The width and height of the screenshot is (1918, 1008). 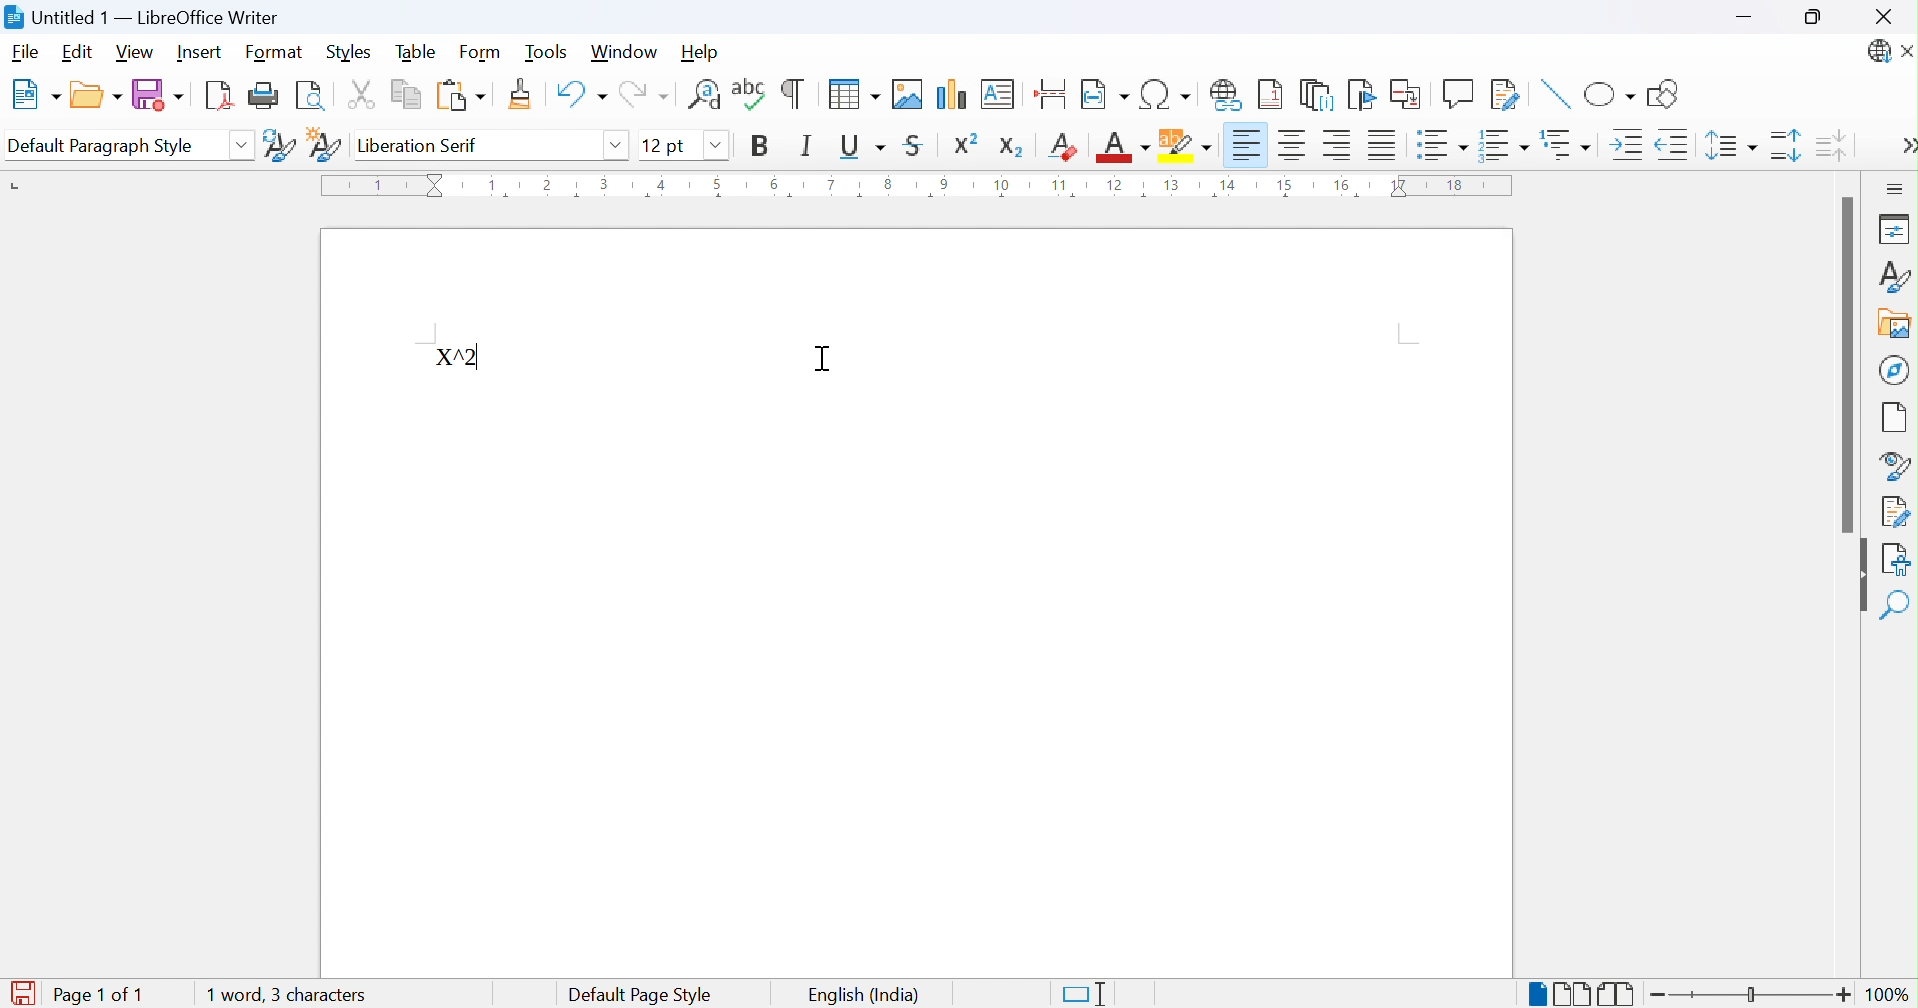 I want to click on Ibeam Cursor, so click(x=825, y=357).